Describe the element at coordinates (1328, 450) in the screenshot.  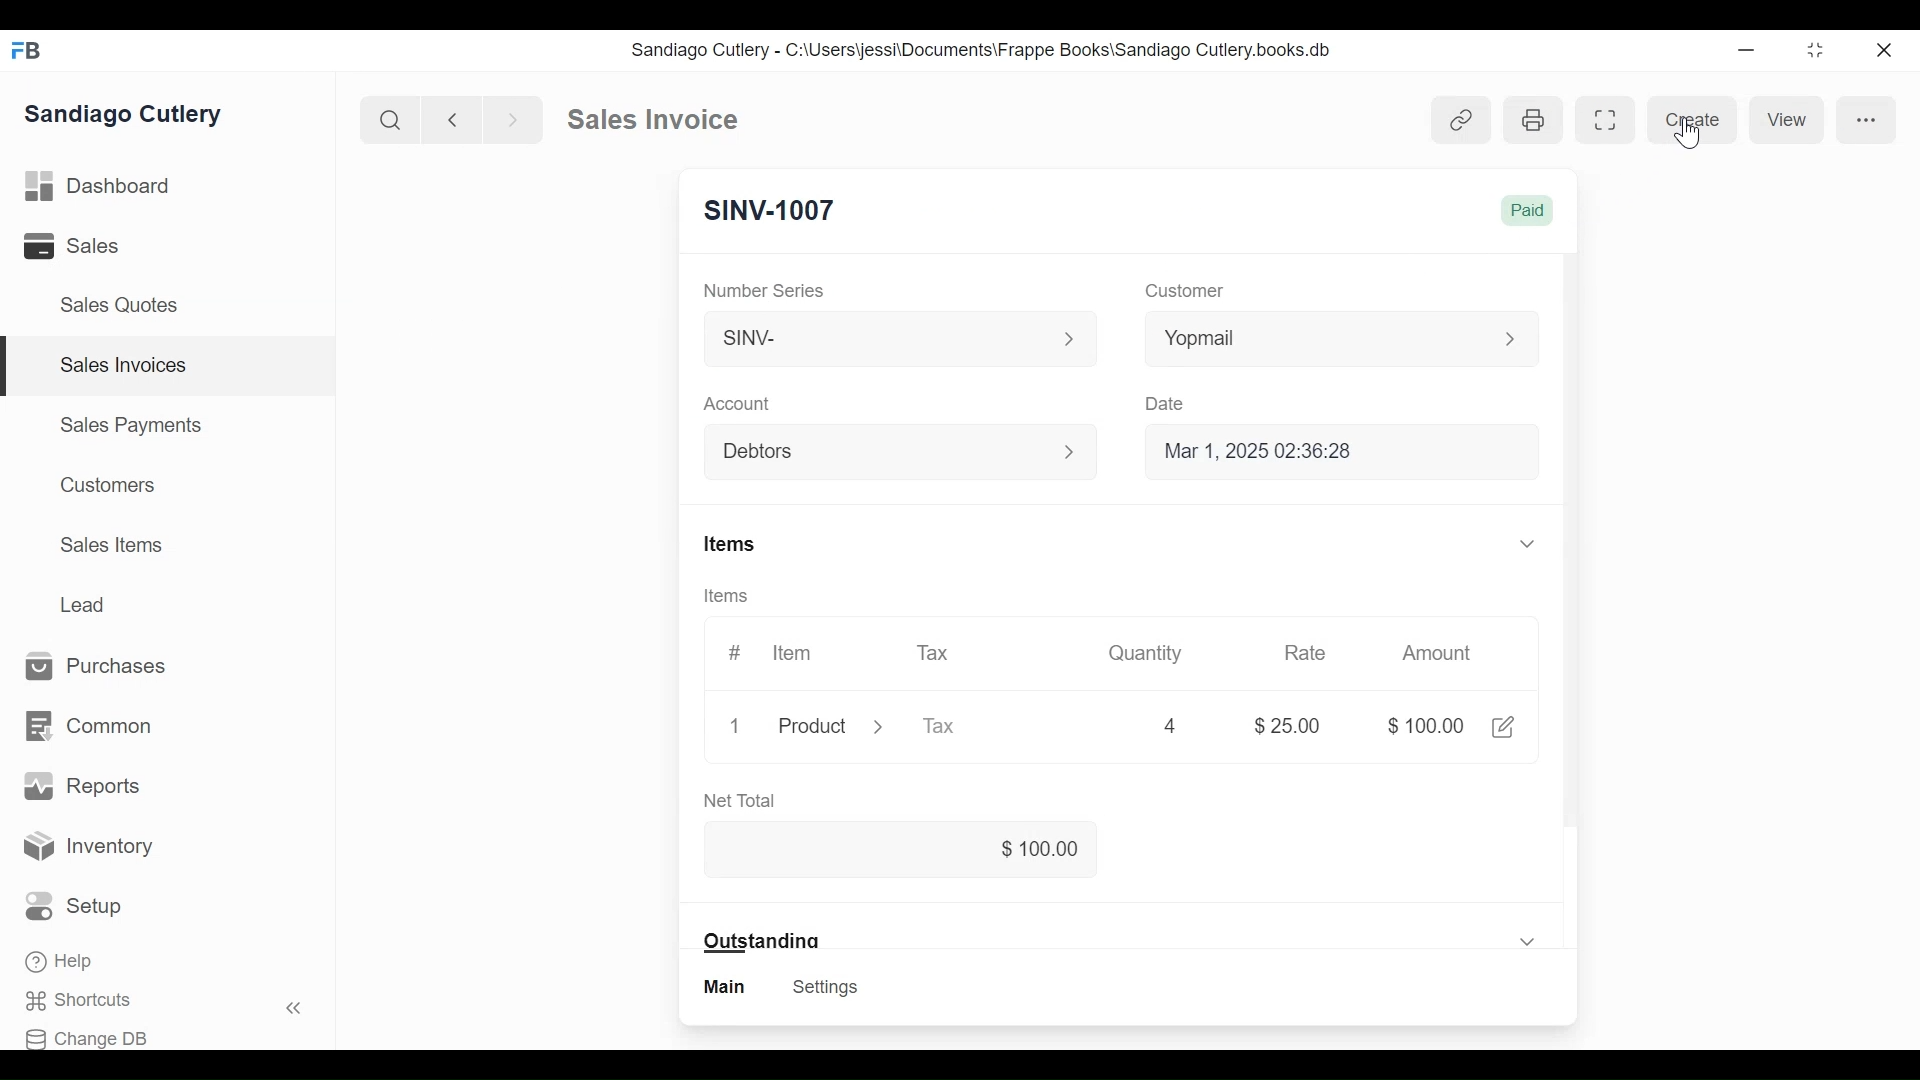
I see ` Mar 1, 2025 02:36:28` at that location.